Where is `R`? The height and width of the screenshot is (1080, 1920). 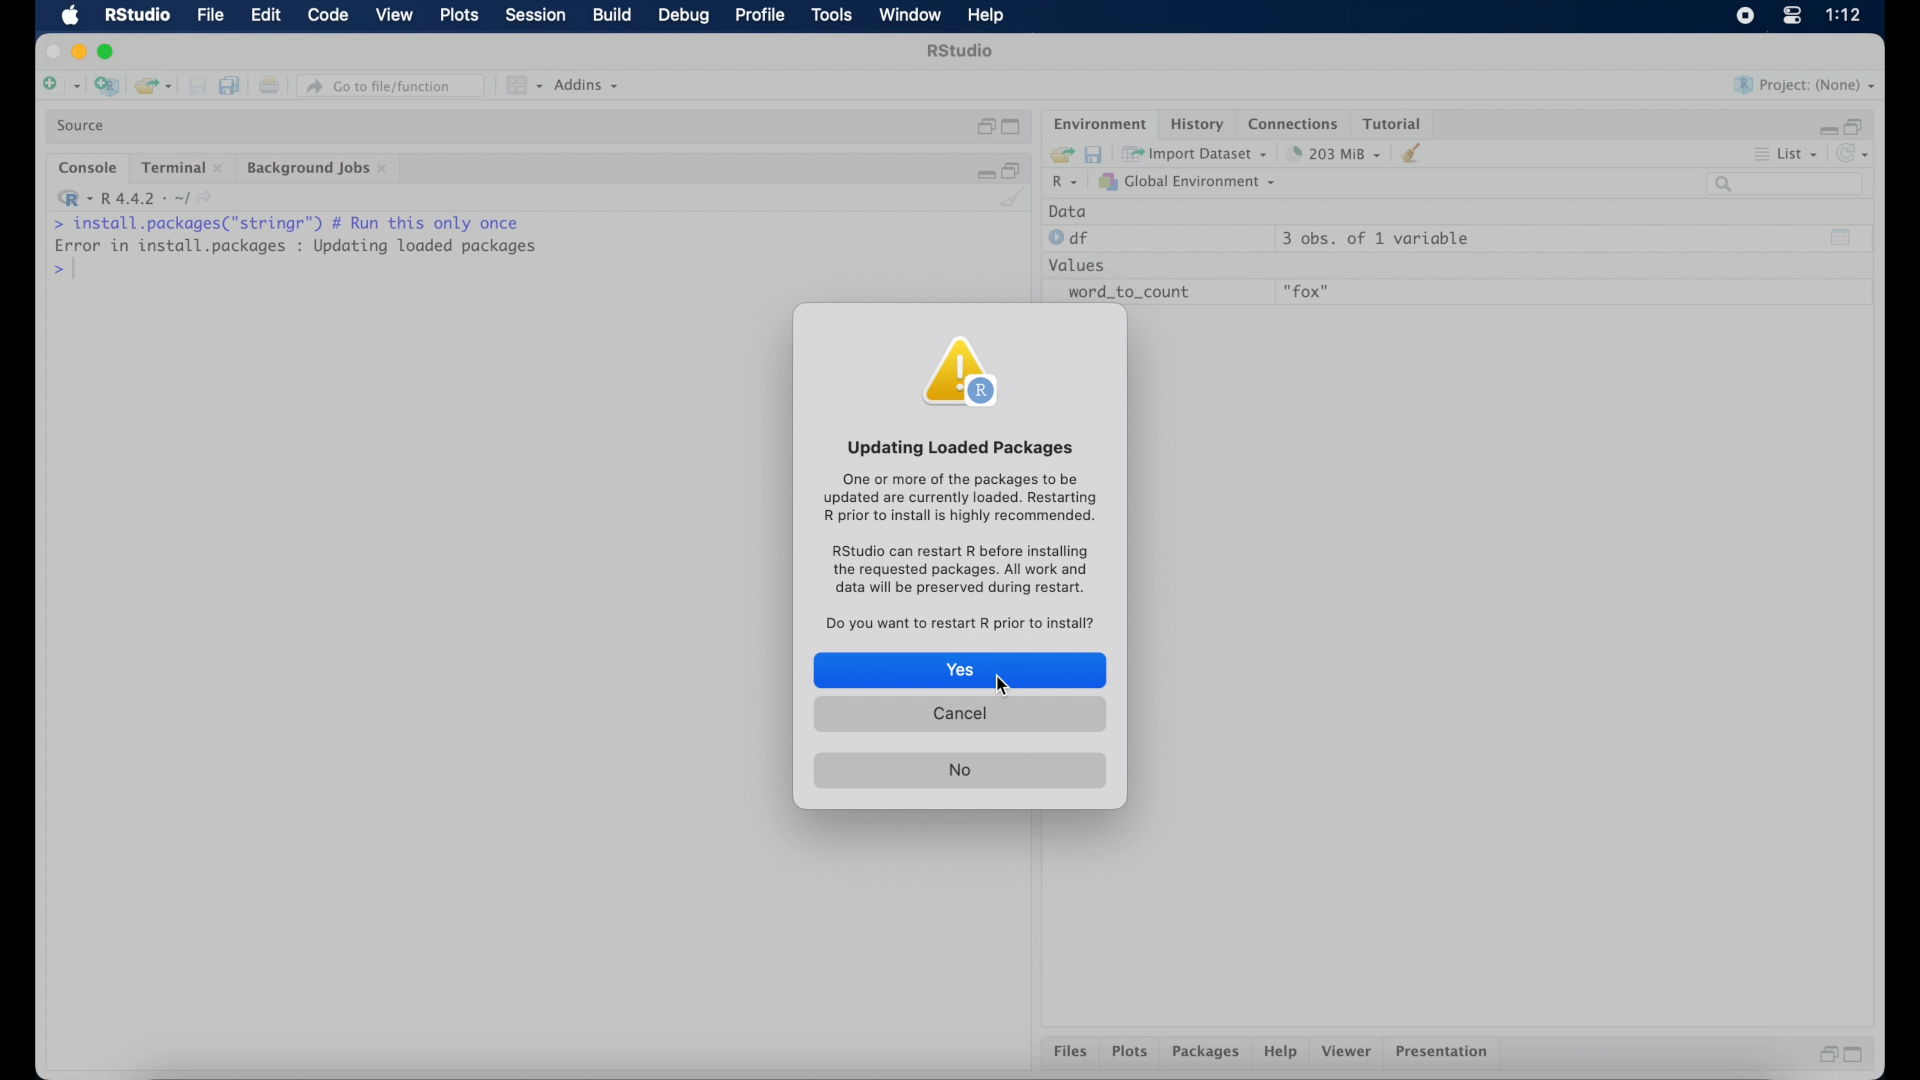
R is located at coordinates (1066, 183).